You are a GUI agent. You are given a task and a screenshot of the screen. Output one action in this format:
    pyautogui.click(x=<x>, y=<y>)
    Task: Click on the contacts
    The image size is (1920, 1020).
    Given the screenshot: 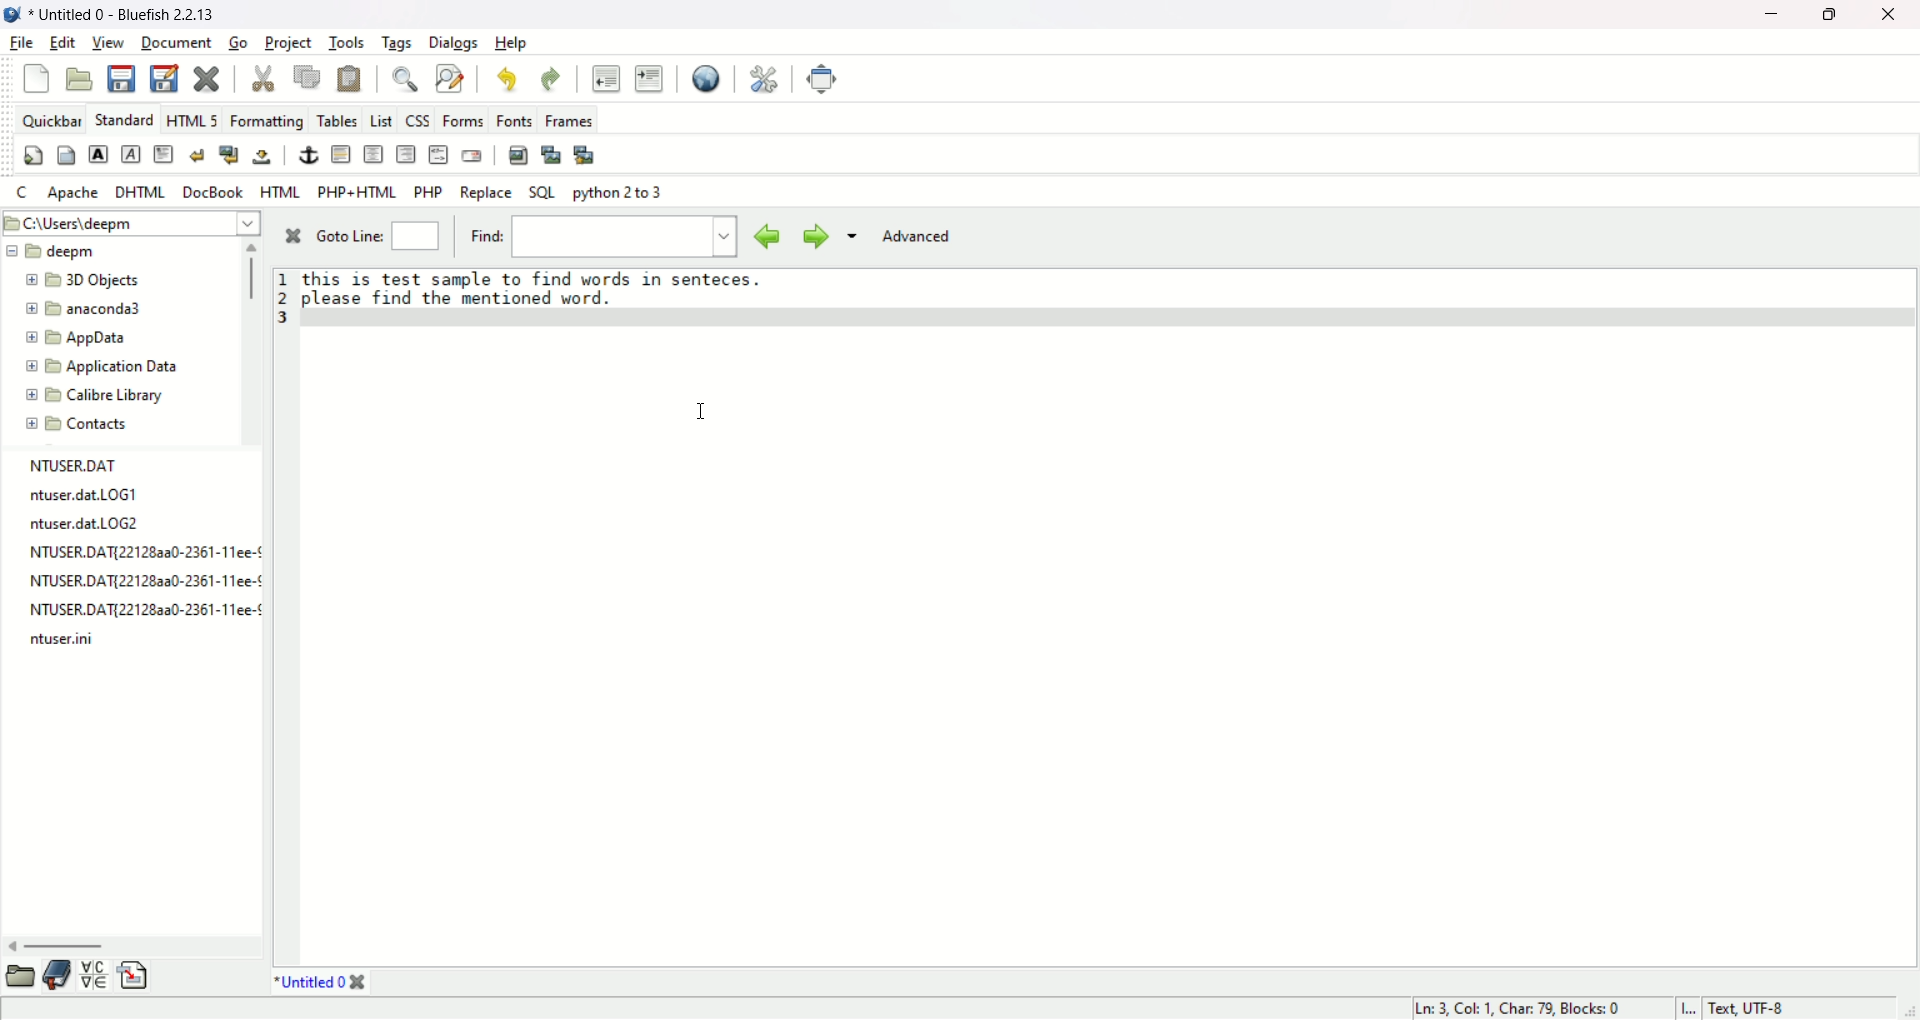 What is the action you would take?
    pyautogui.click(x=76, y=425)
    